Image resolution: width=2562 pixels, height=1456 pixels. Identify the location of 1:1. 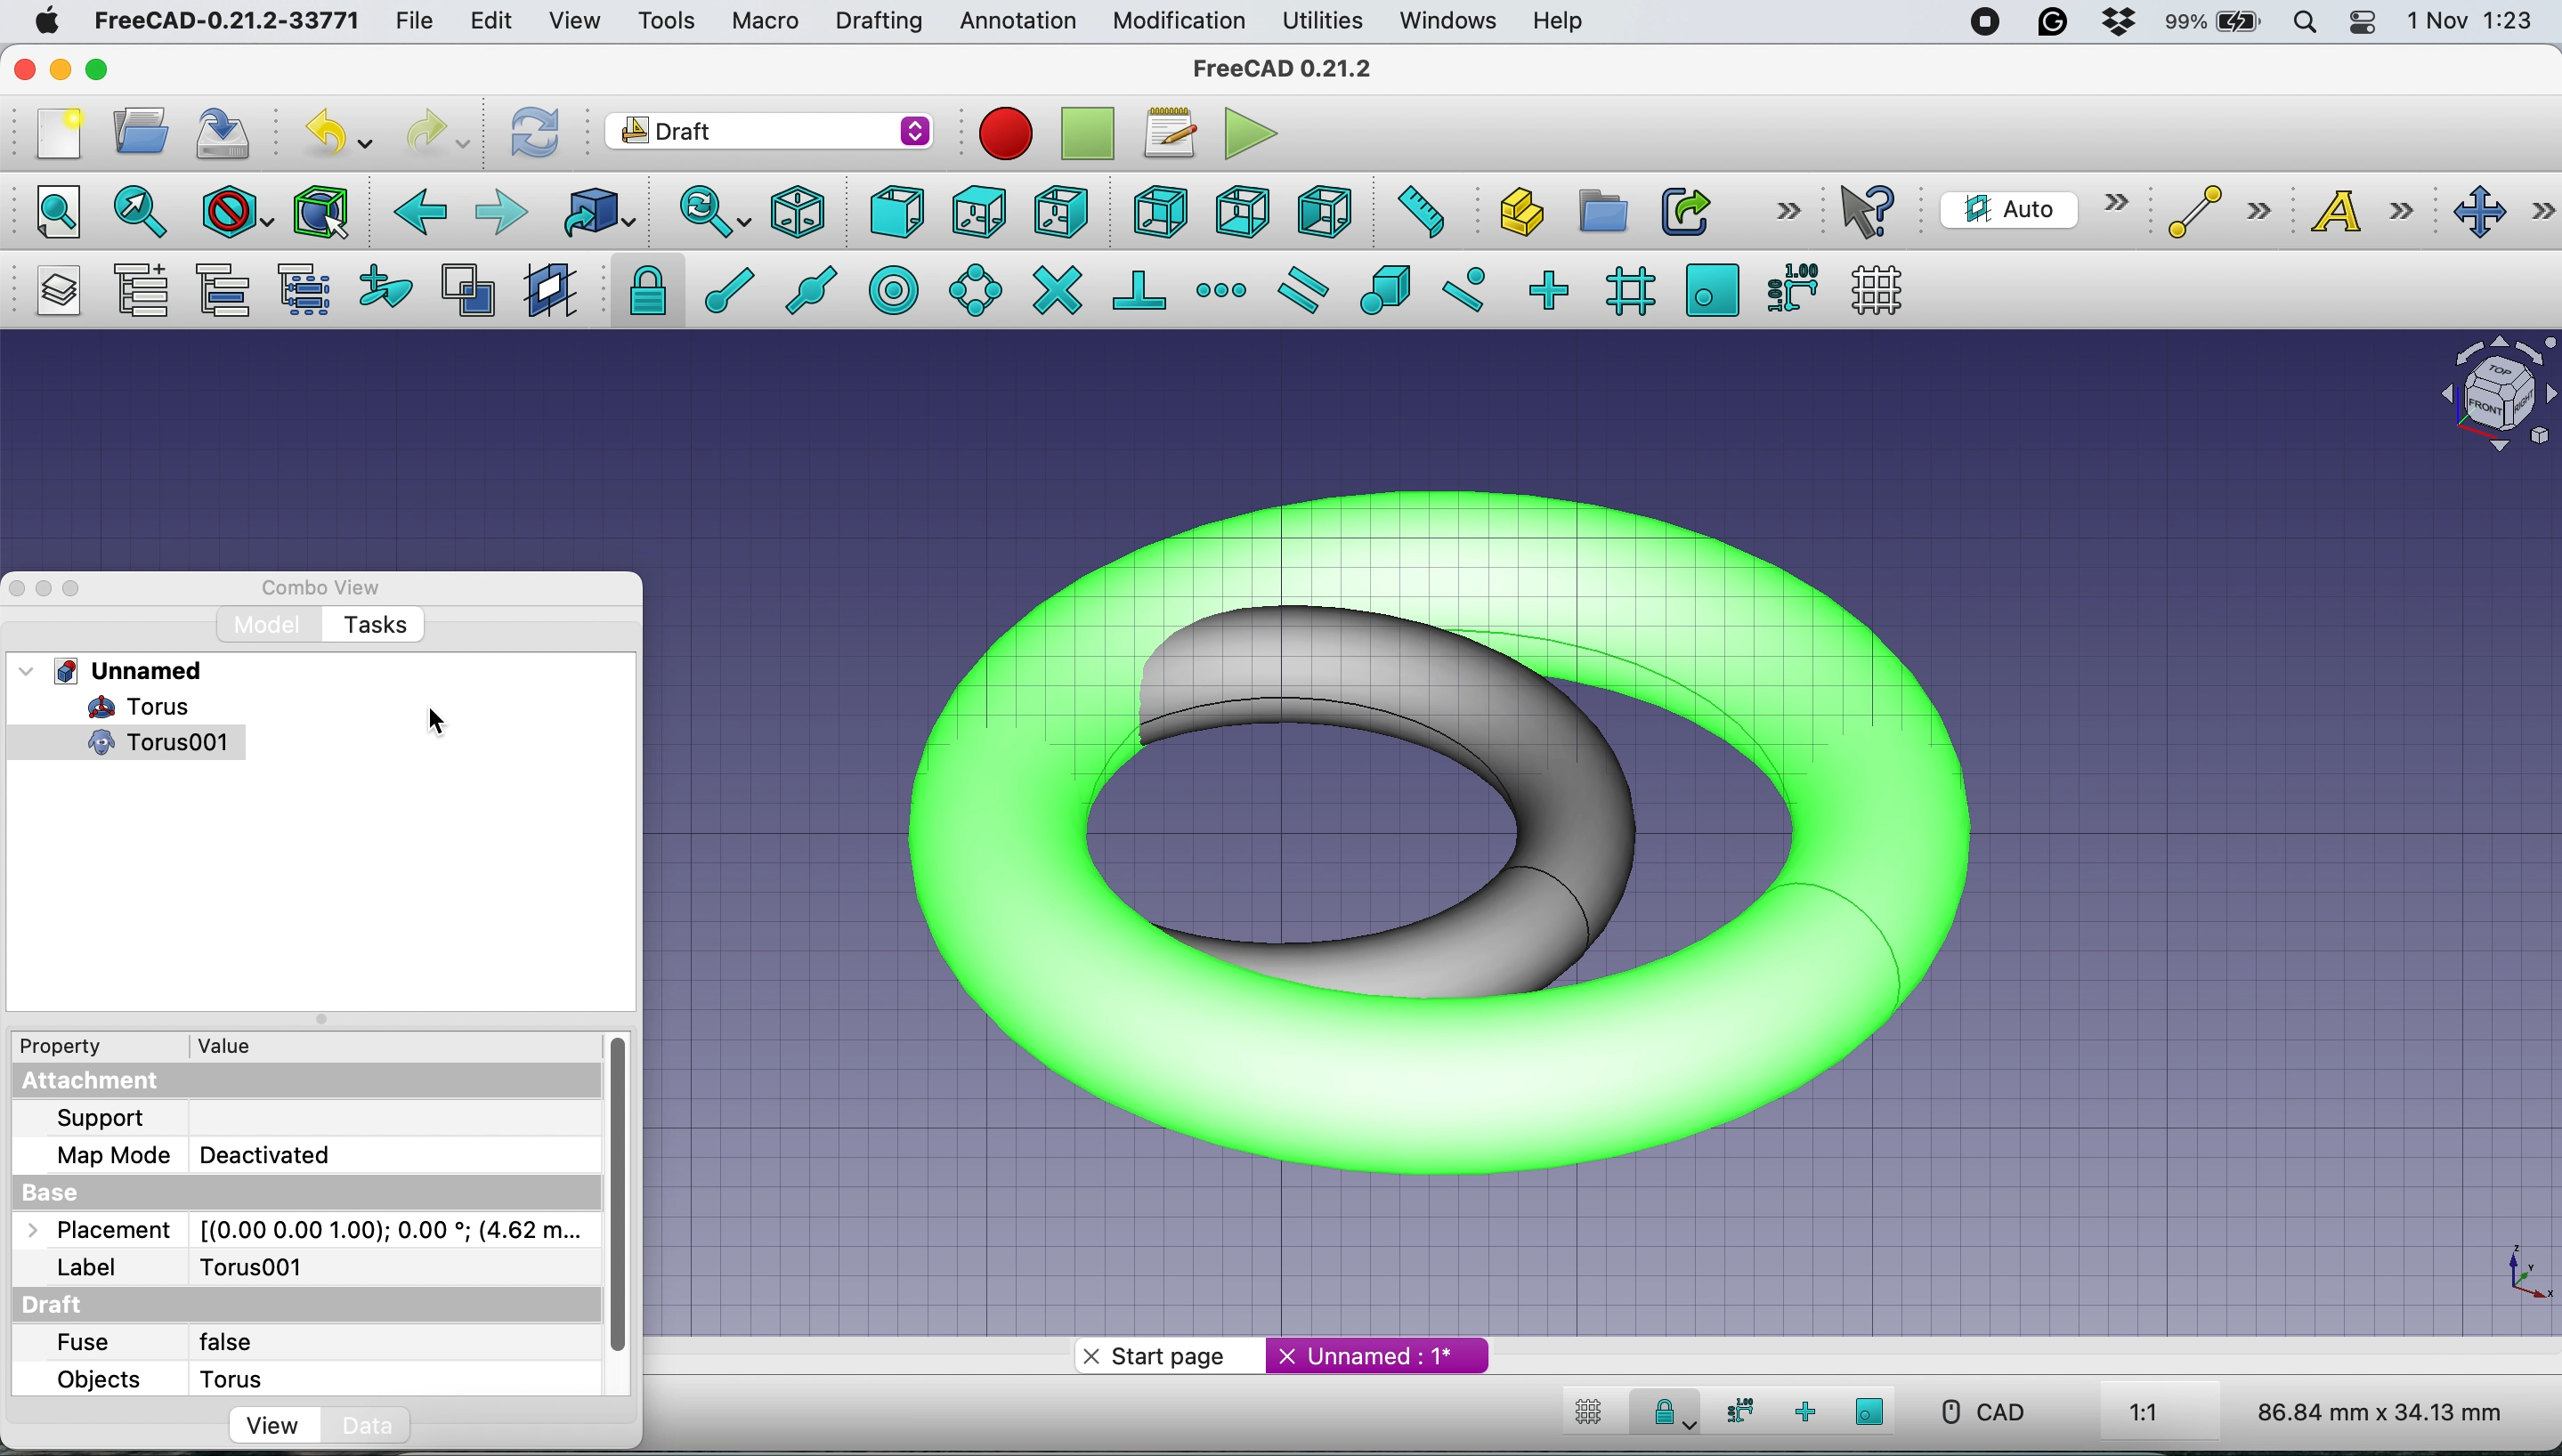
(2167, 1414).